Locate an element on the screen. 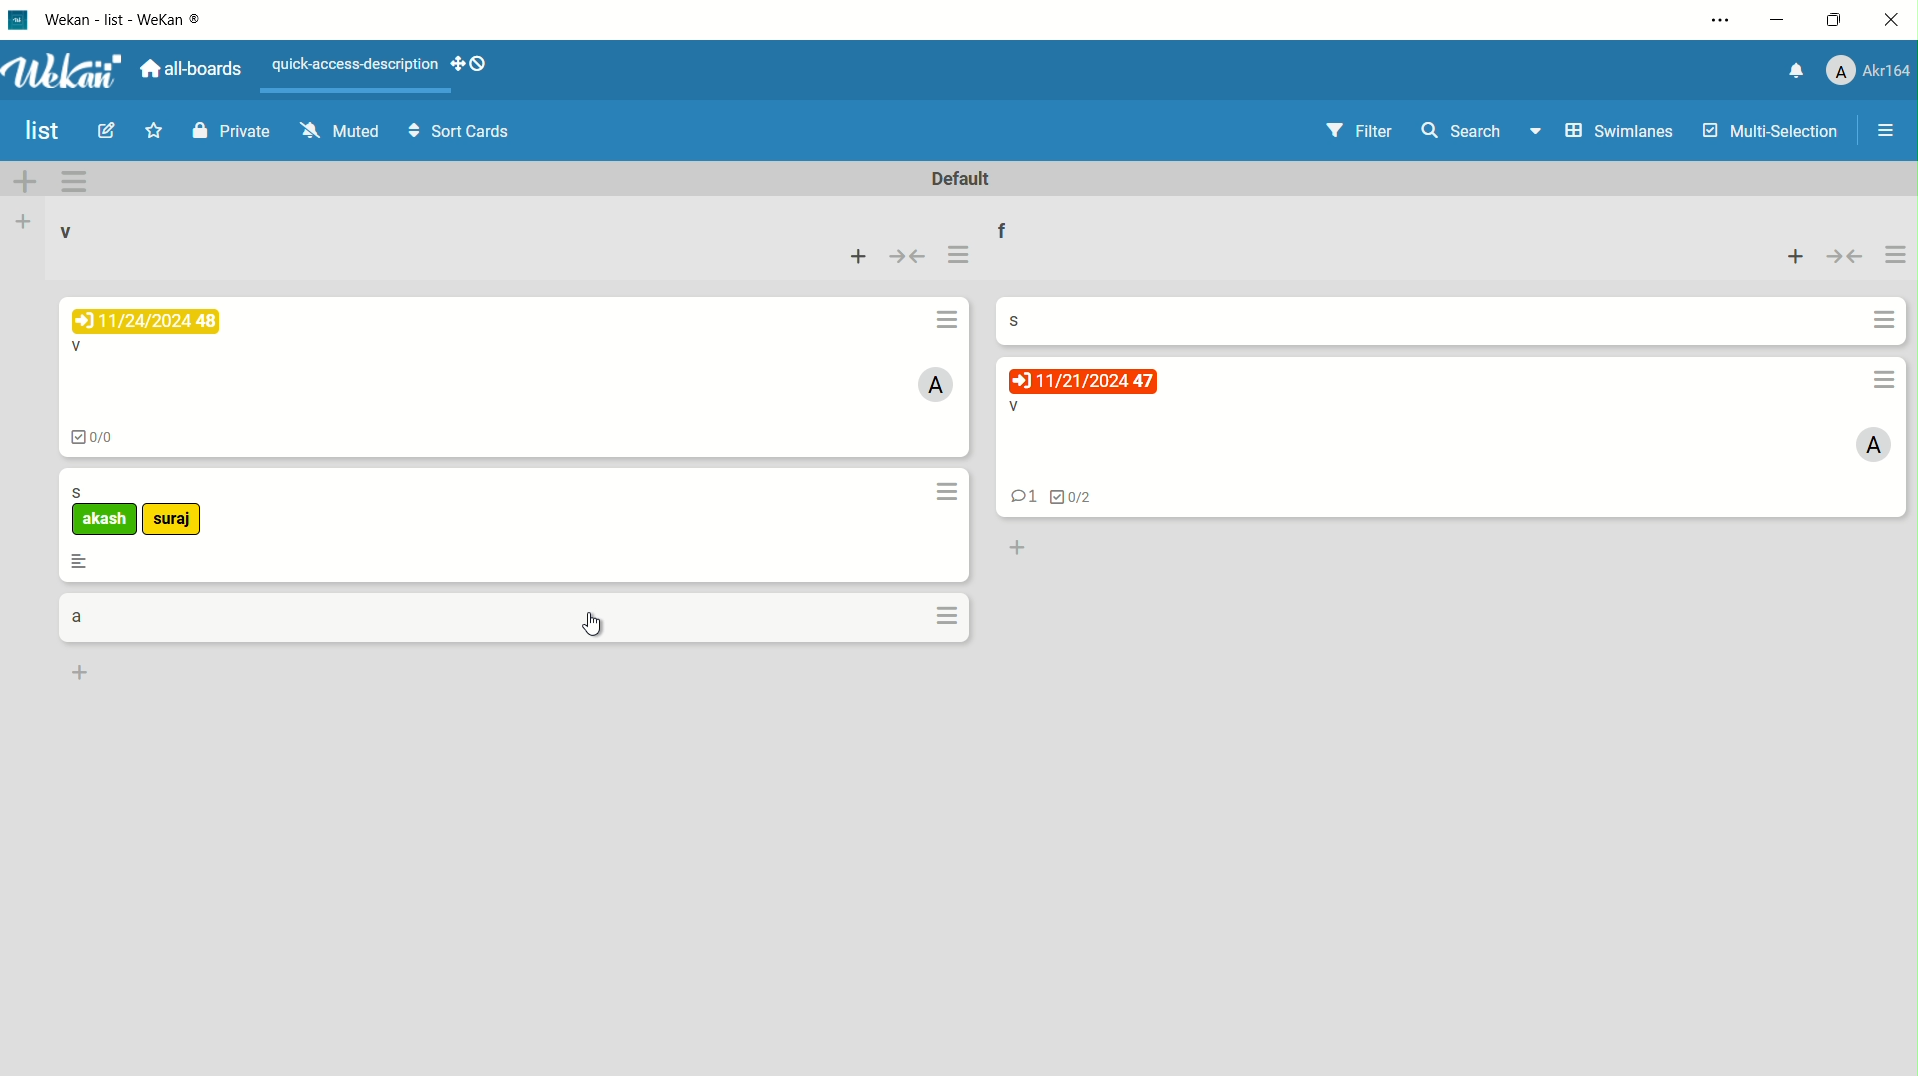  list name is located at coordinates (64, 232).